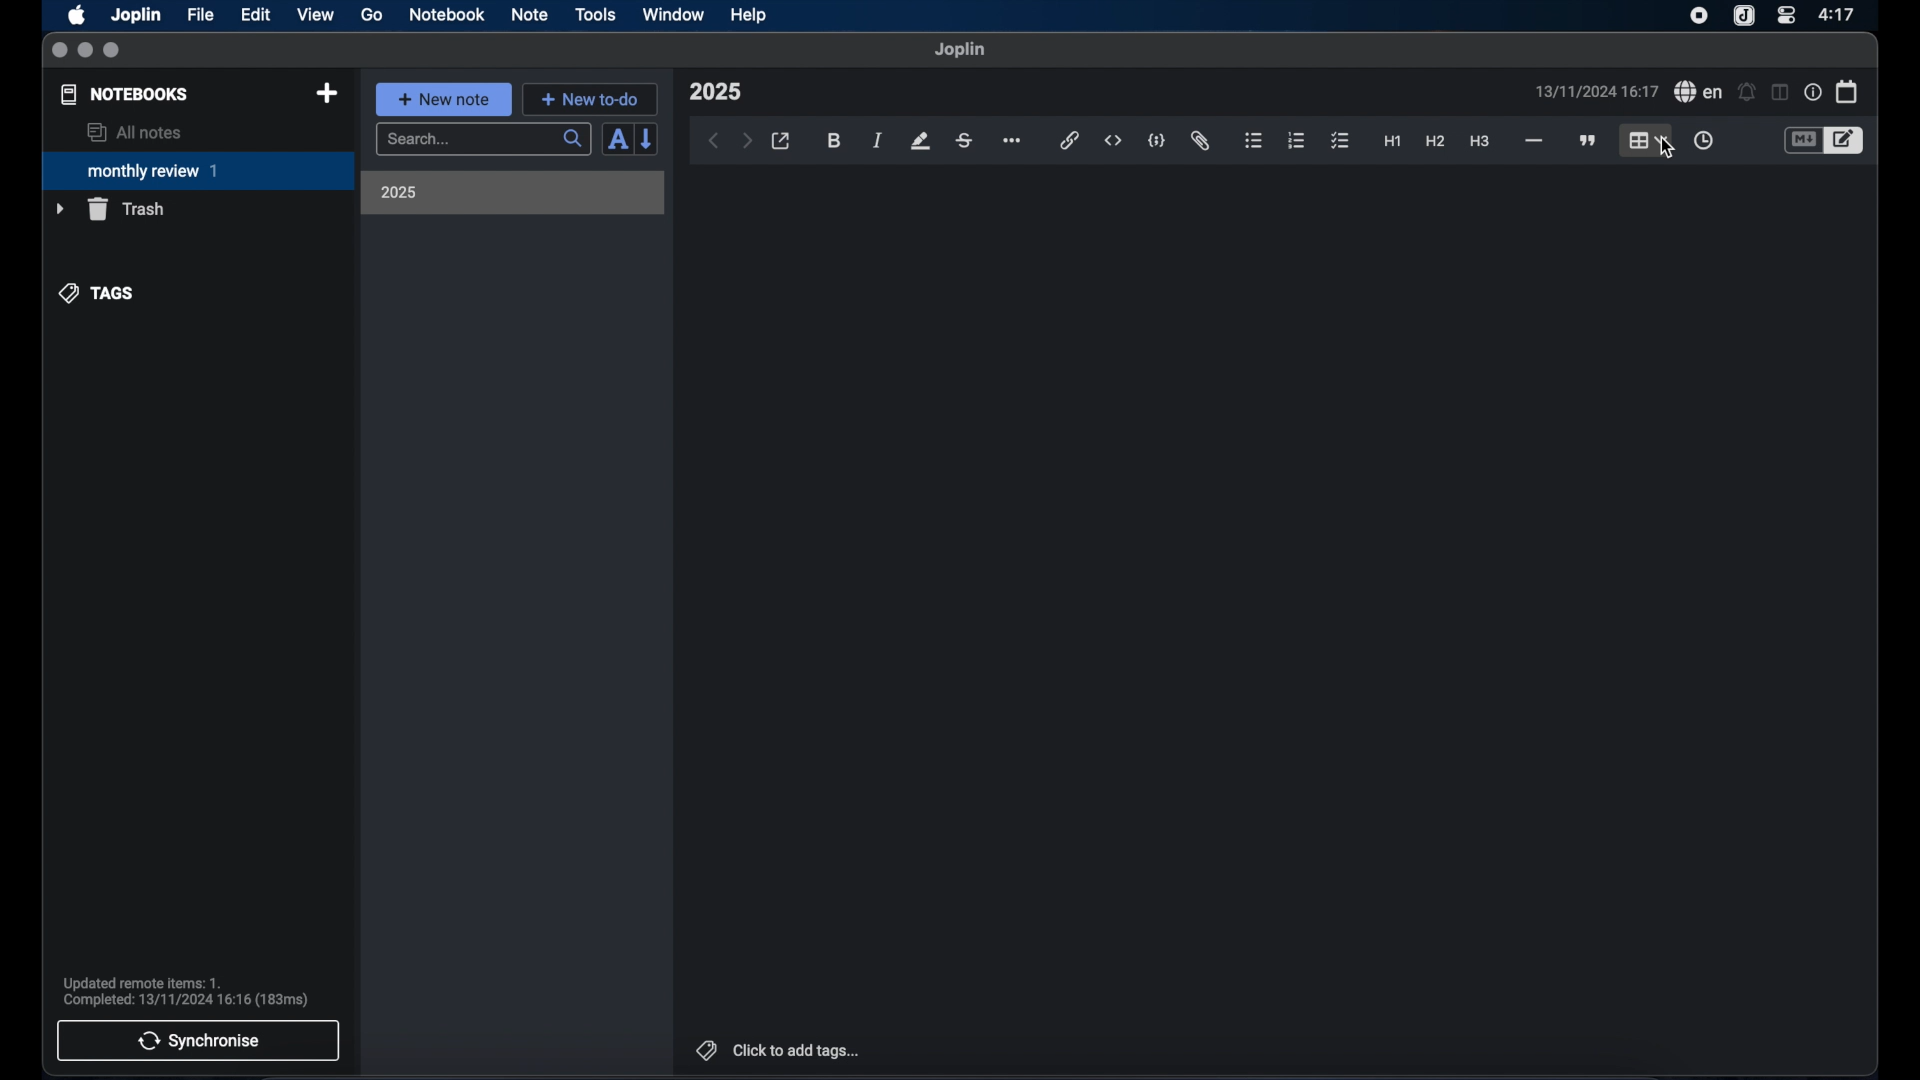 The image size is (1920, 1080). I want to click on minimize, so click(85, 51).